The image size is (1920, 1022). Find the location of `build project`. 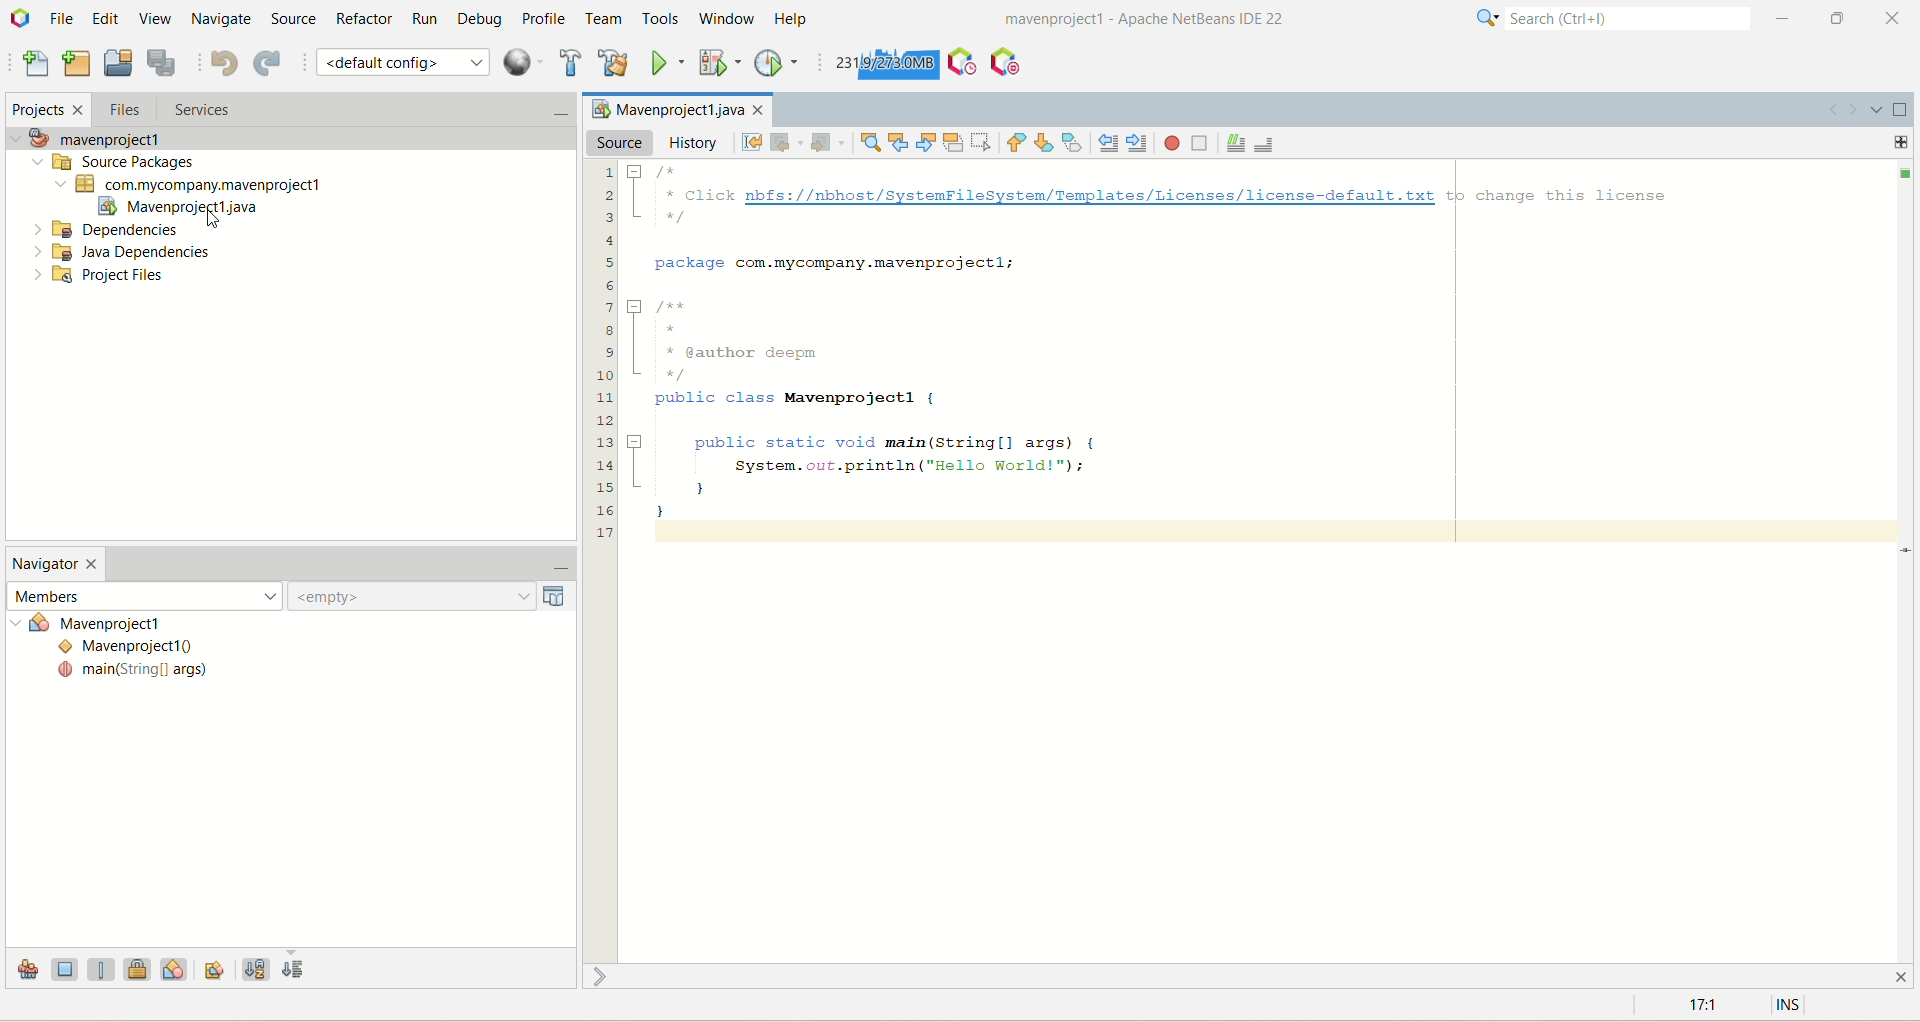

build project is located at coordinates (567, 62).